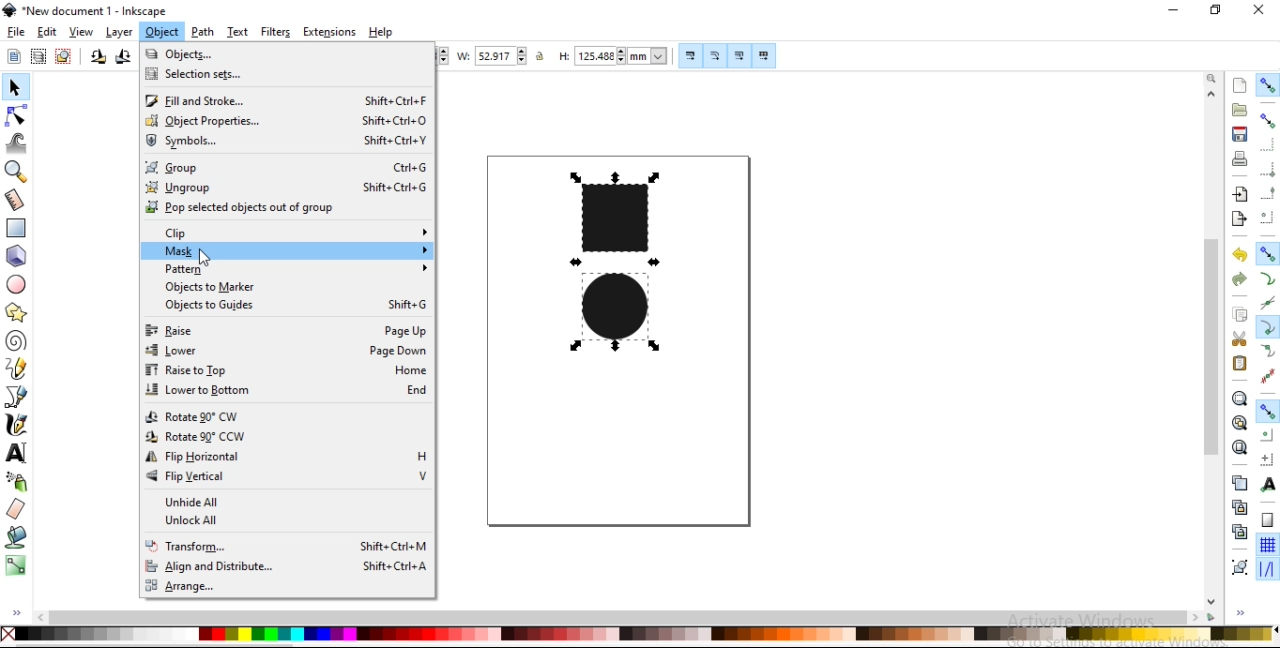 Image resolution: width=1280 pixels, height=648 pixels. What do you see at coordinates (14, 340) in the screenshot?
I see `create spiral ` at bounding box center [14, 340].